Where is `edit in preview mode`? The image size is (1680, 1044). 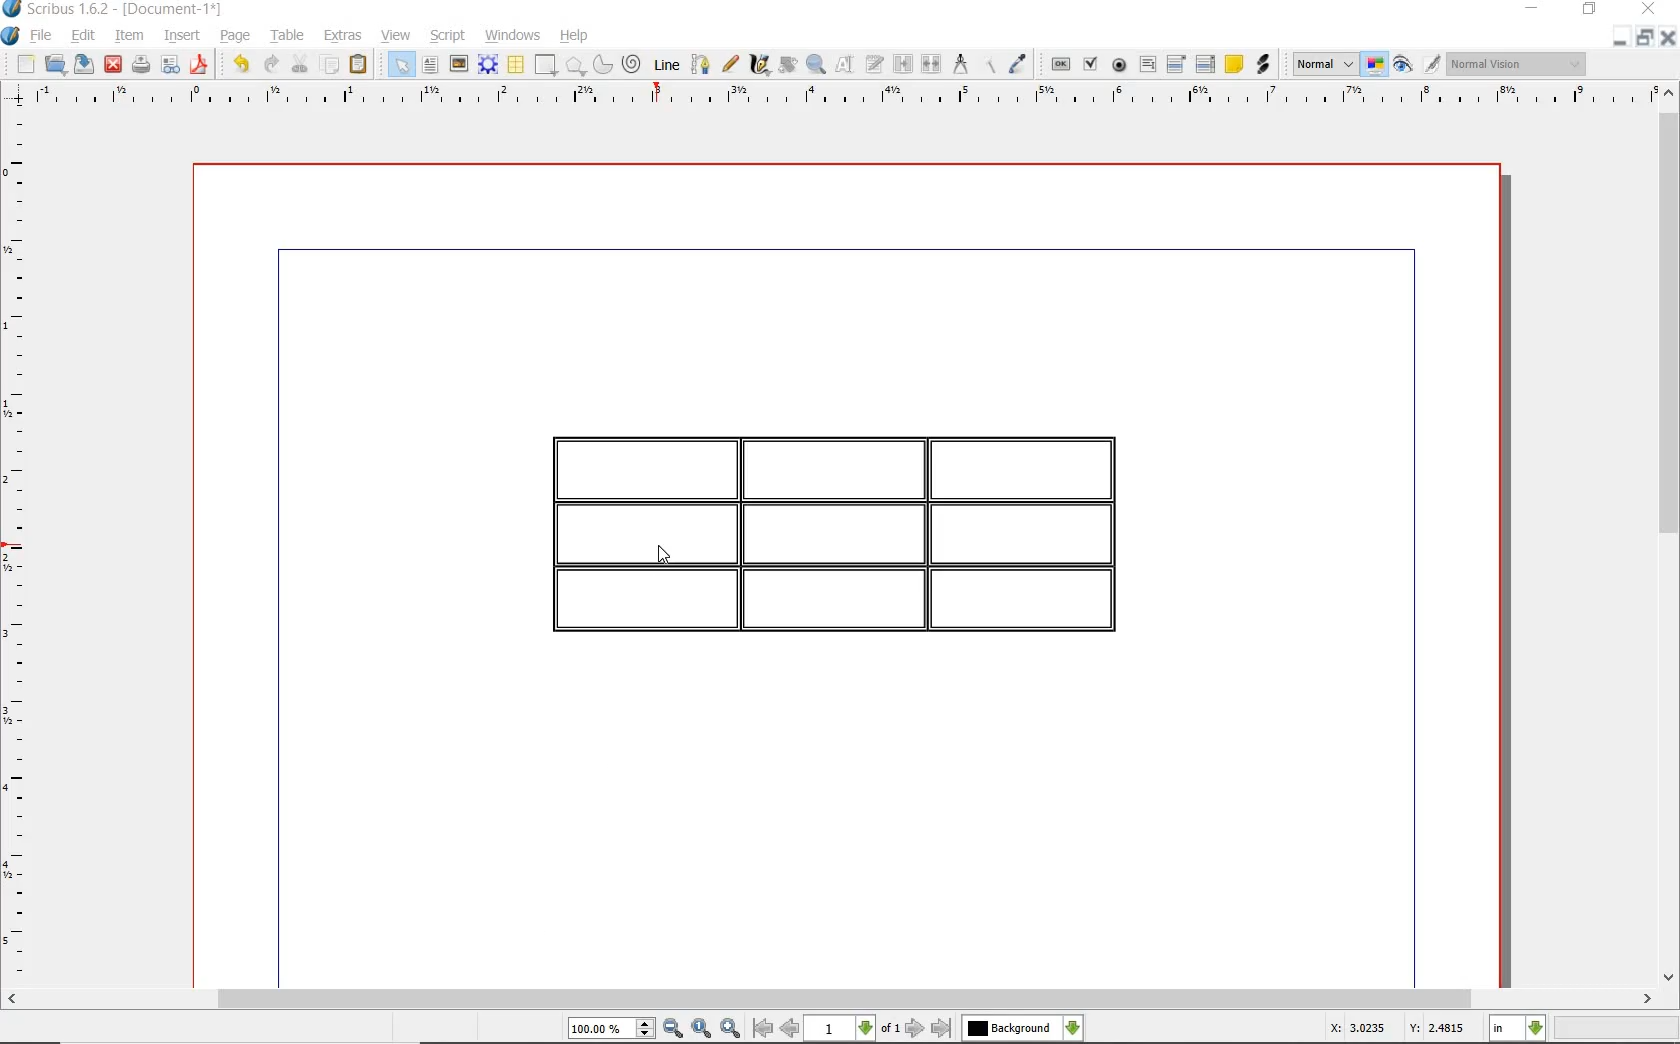
edit in preview mode is located at coordinates (1431, 65).